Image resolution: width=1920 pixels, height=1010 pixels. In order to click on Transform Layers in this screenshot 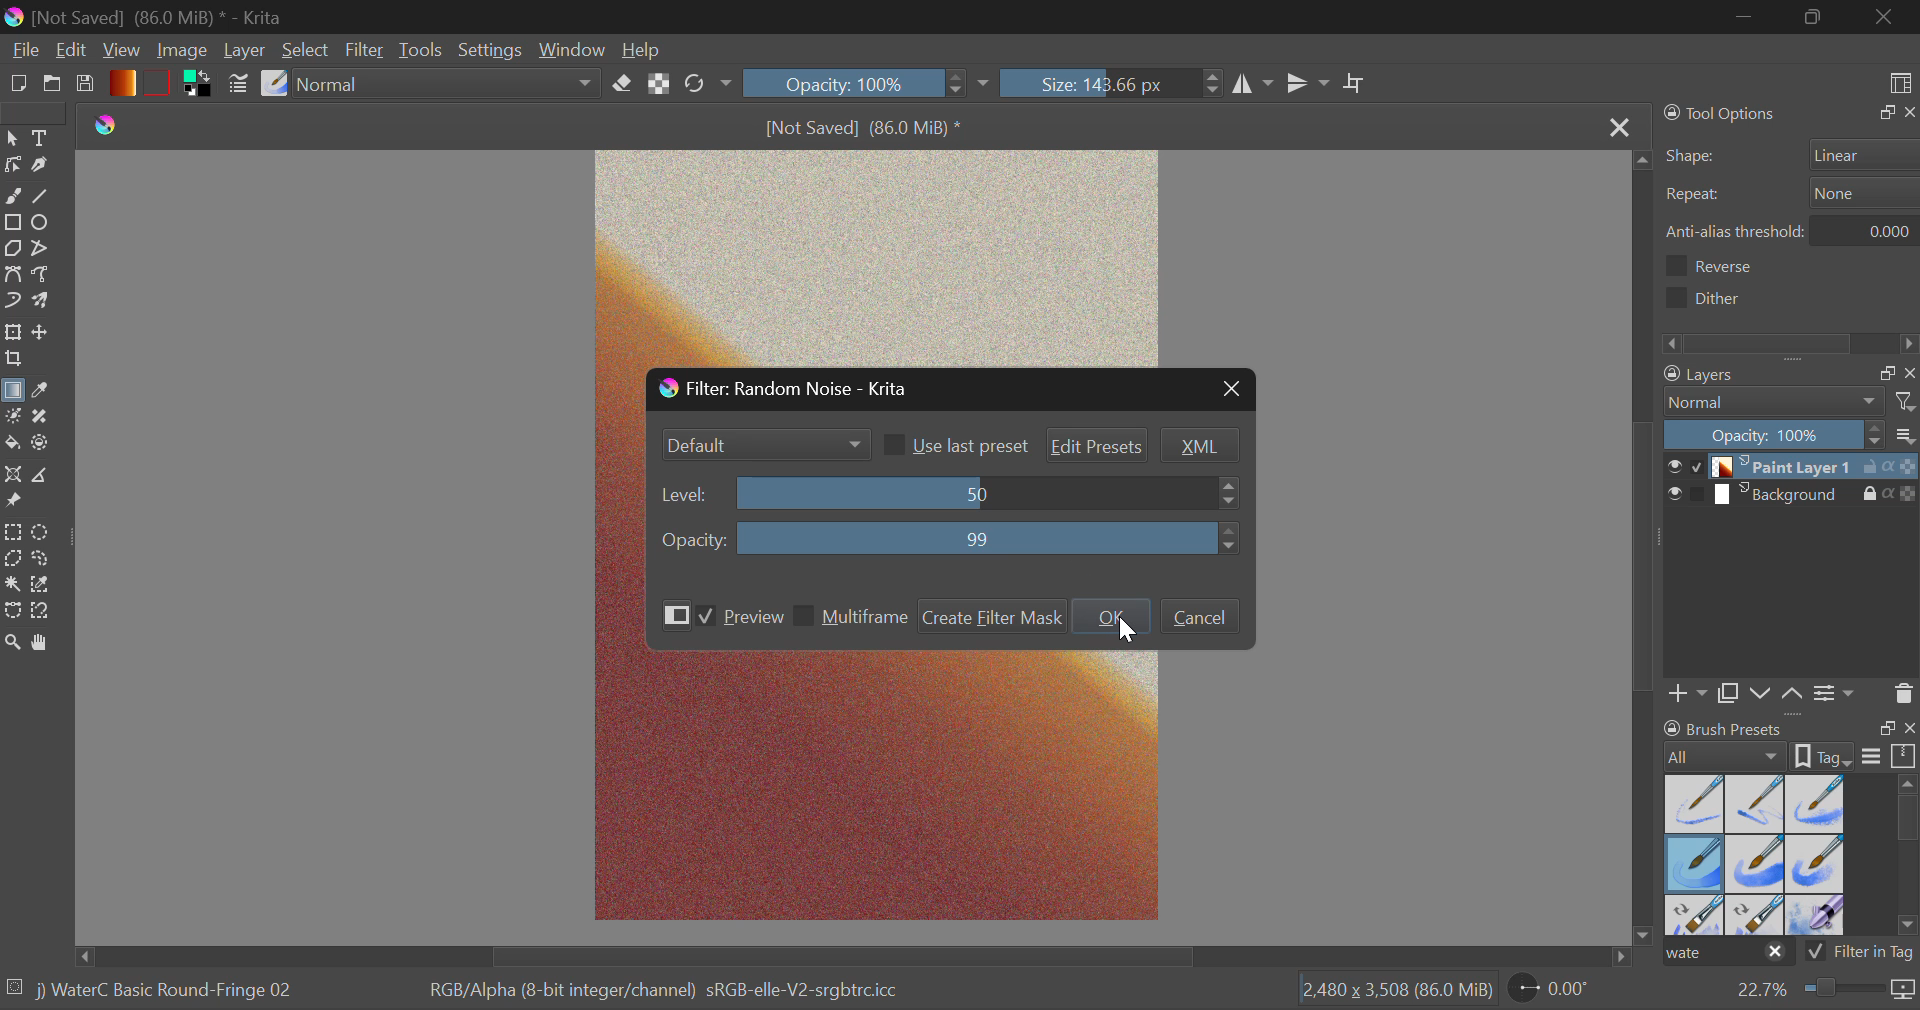, I will do `click(12, 332)`.